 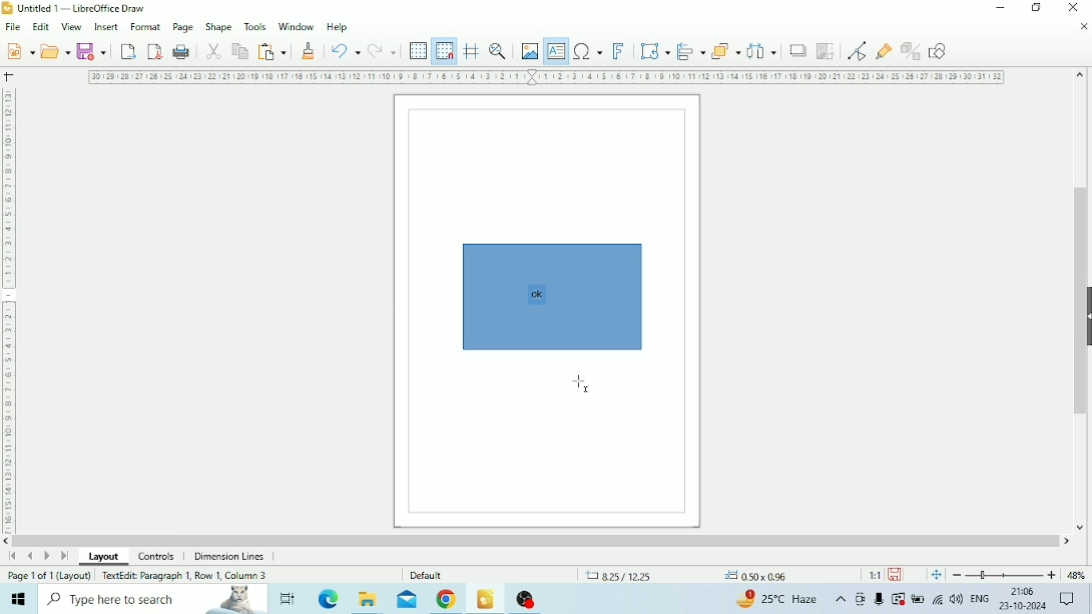 What do you see at coordinates (1068, 600) in the screenshot?
I see `Notifications` at bounding box center [1068, 600].